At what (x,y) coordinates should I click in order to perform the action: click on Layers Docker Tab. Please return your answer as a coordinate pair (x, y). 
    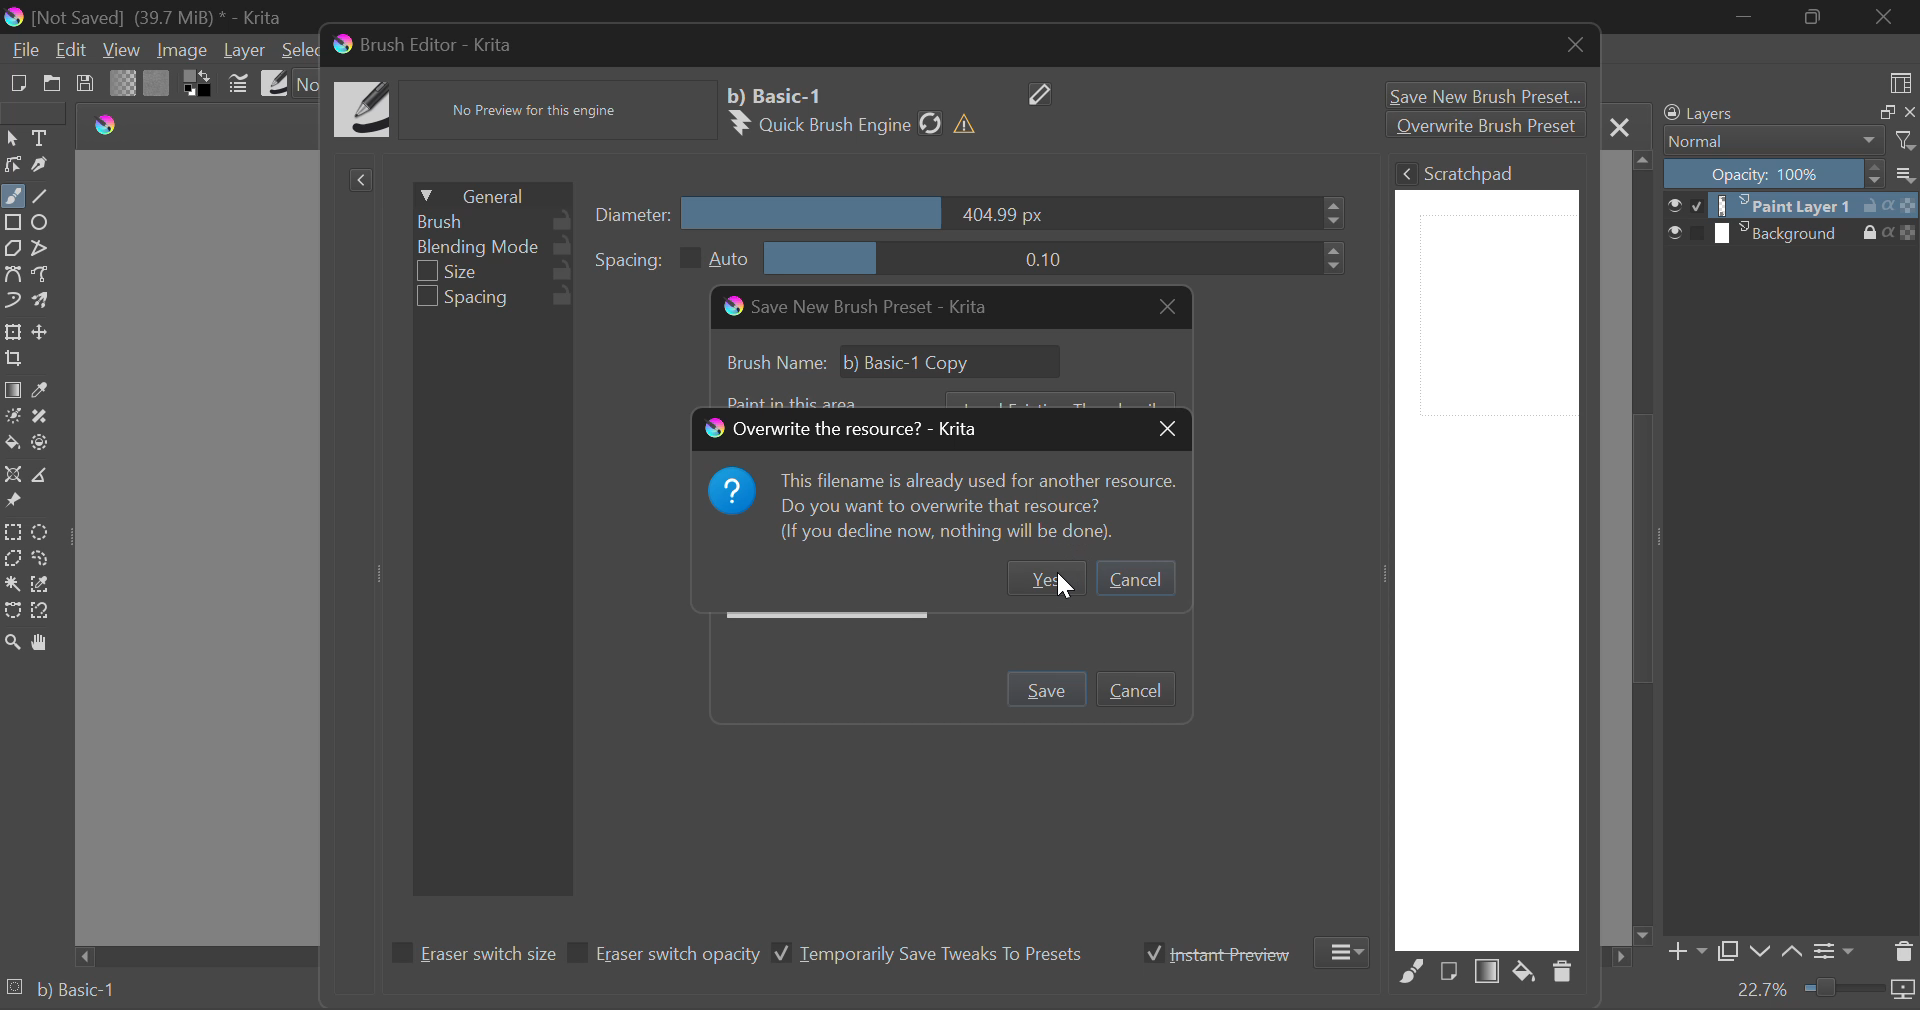
    Looking at the image, I should click on (1788, 113).